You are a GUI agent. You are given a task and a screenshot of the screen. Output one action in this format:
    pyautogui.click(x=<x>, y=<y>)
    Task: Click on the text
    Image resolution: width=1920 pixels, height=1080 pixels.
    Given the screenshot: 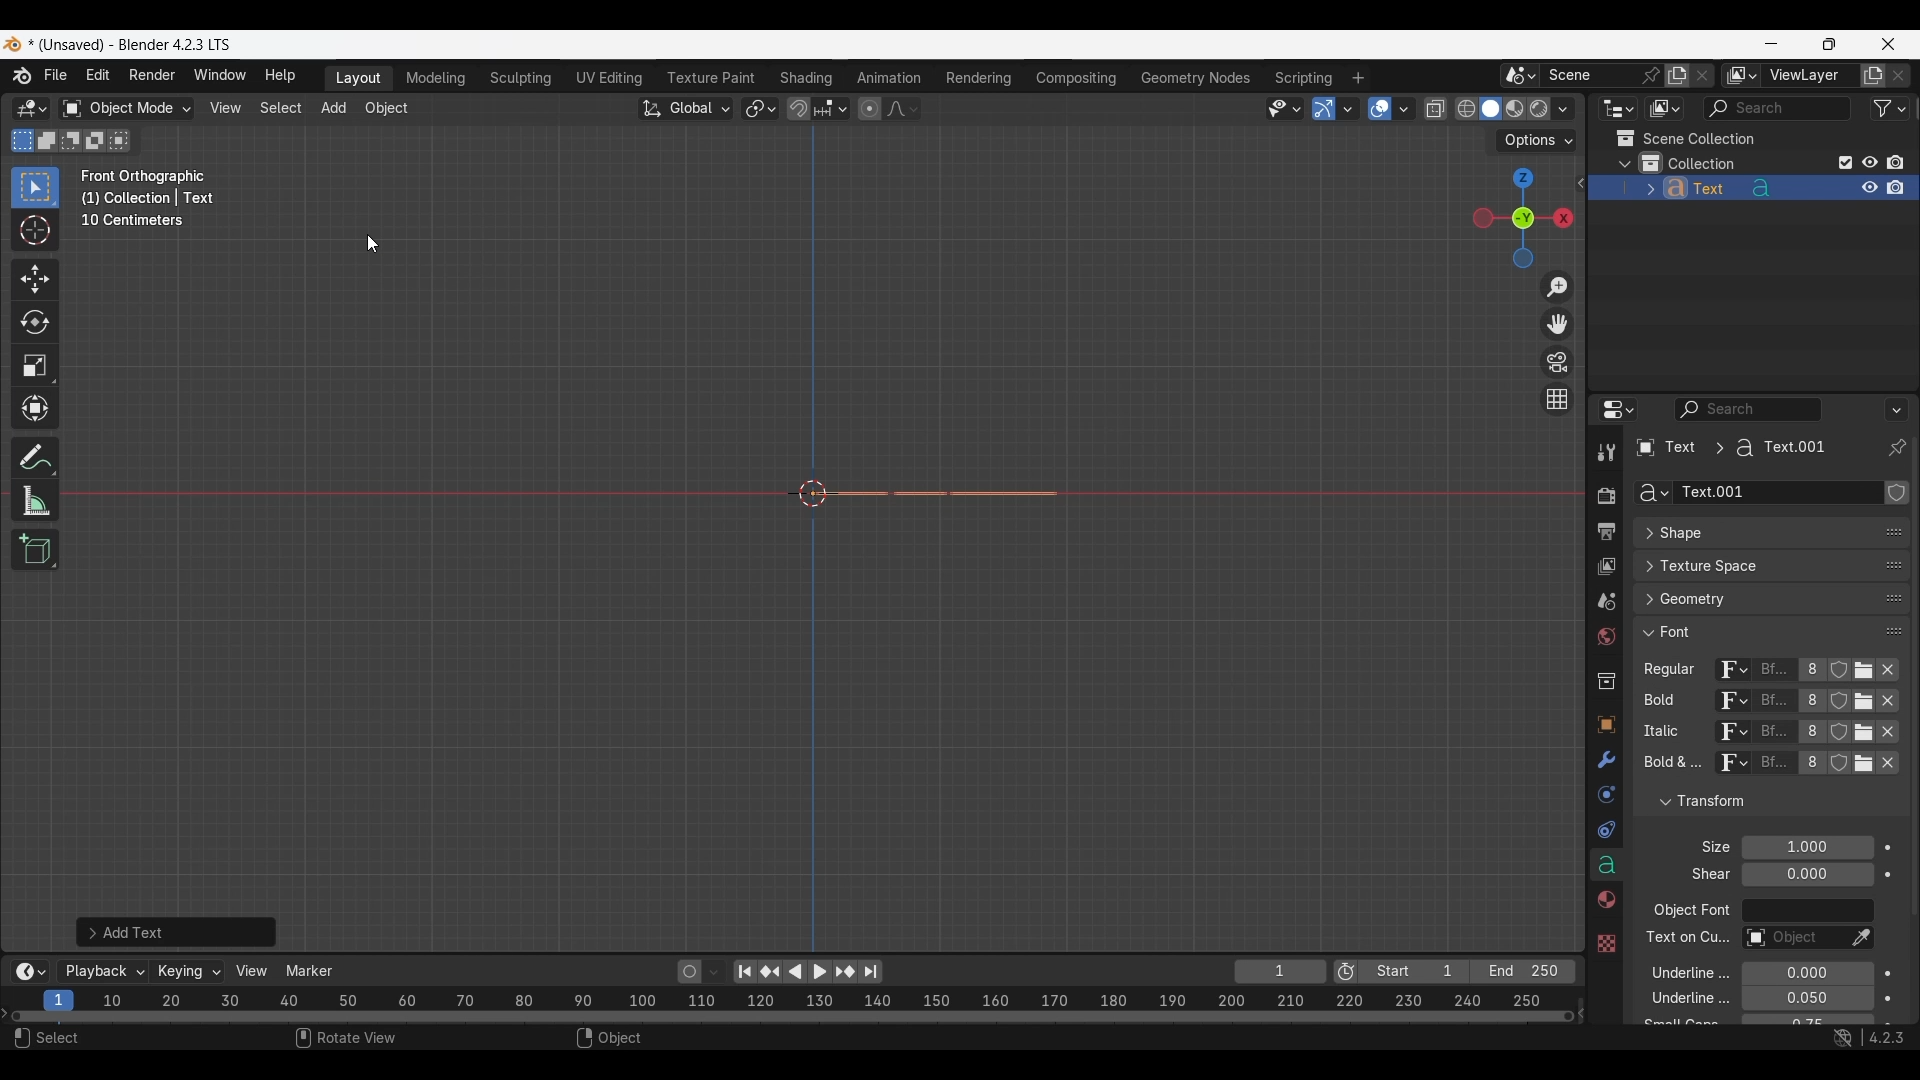 What is the action you would take?
    pyautogui.click(x=1669, y=765)
    